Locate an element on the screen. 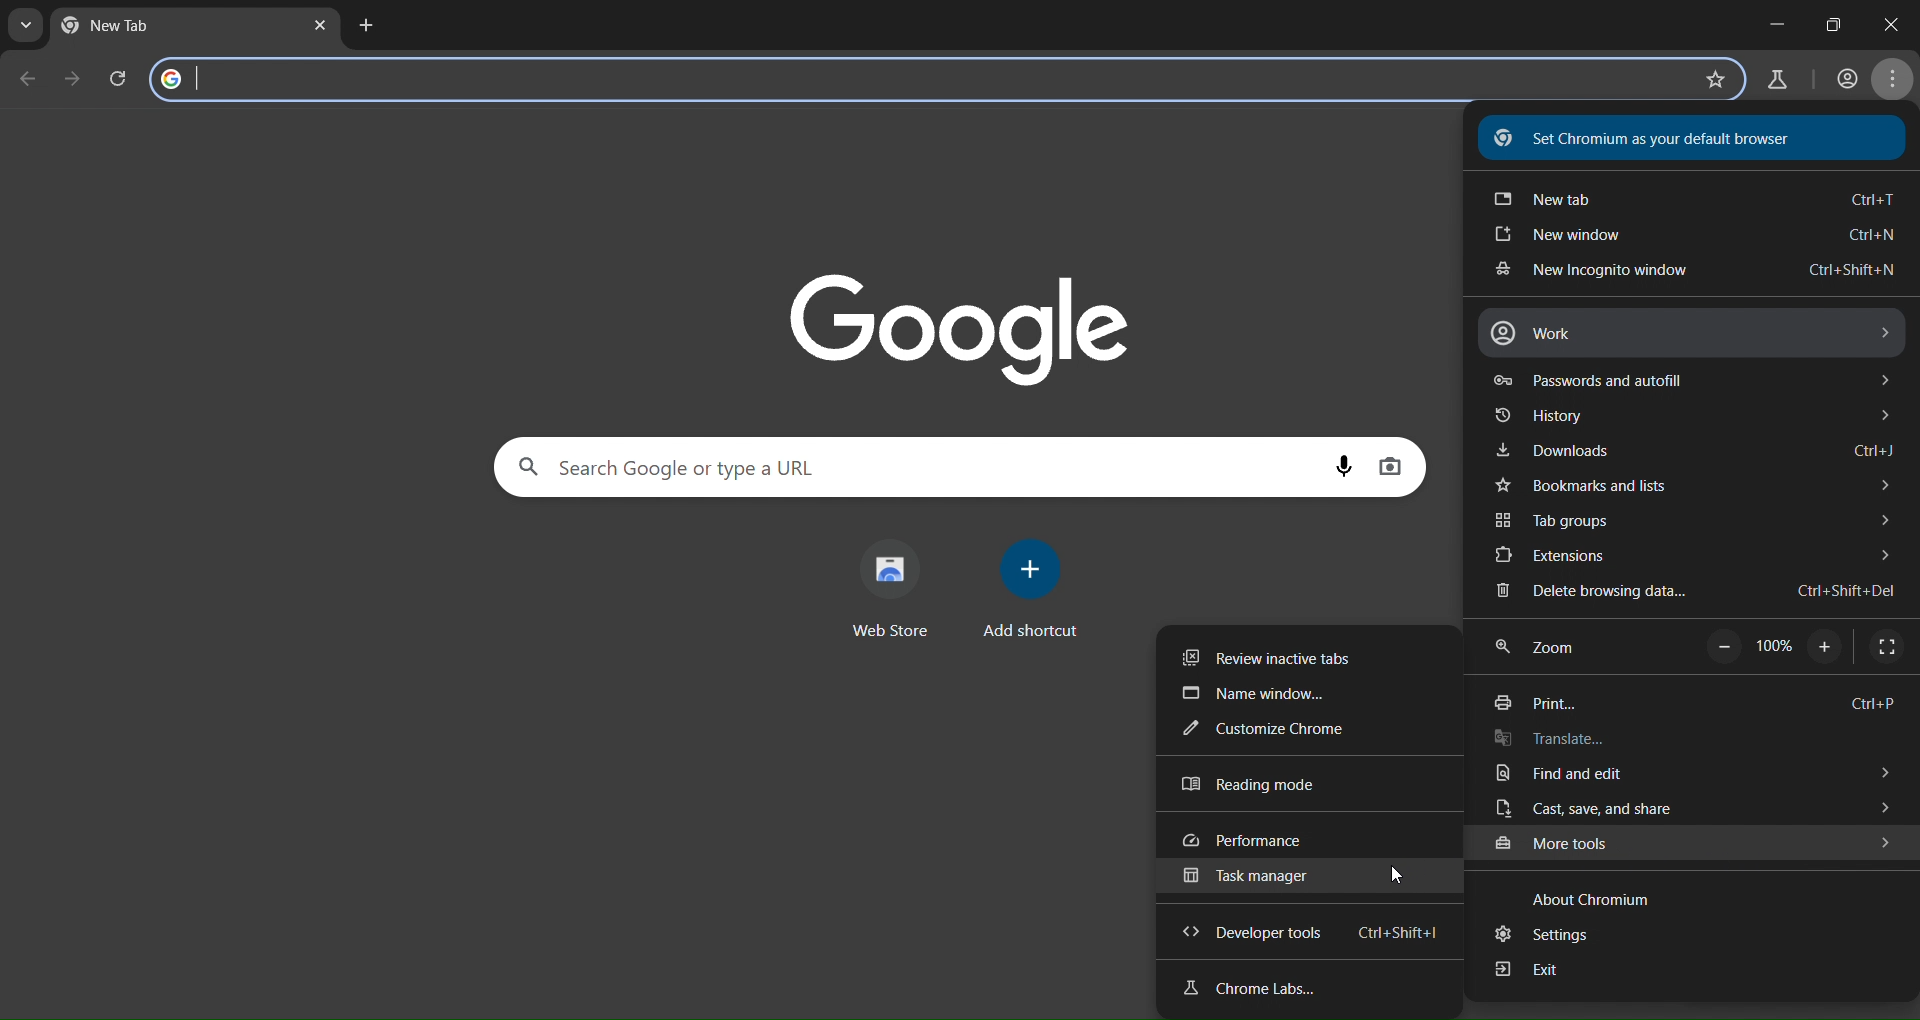 Image resolution: width=1920 pixels, height=1020 pixels. reading mode is located at coordinates (1245, 785).